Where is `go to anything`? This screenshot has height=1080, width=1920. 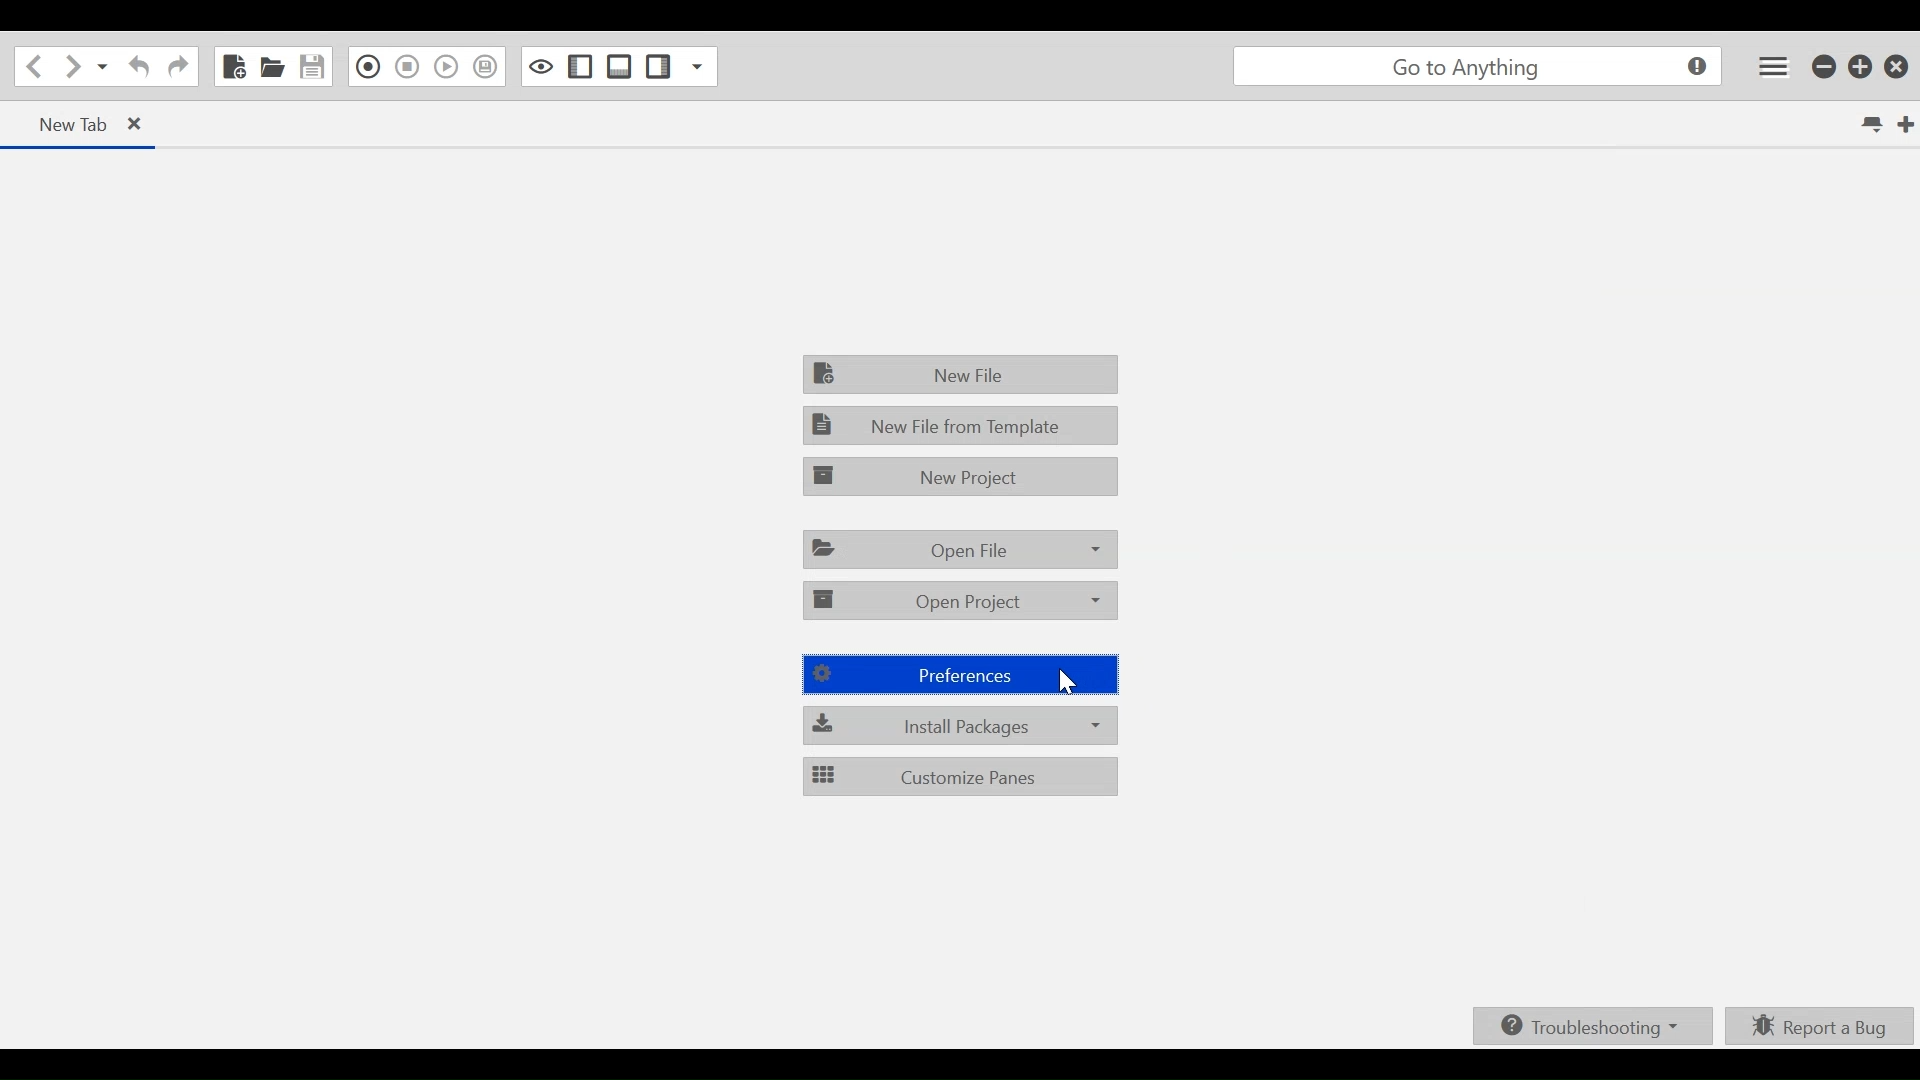
go to anything is located at coordinates (1477, 69).